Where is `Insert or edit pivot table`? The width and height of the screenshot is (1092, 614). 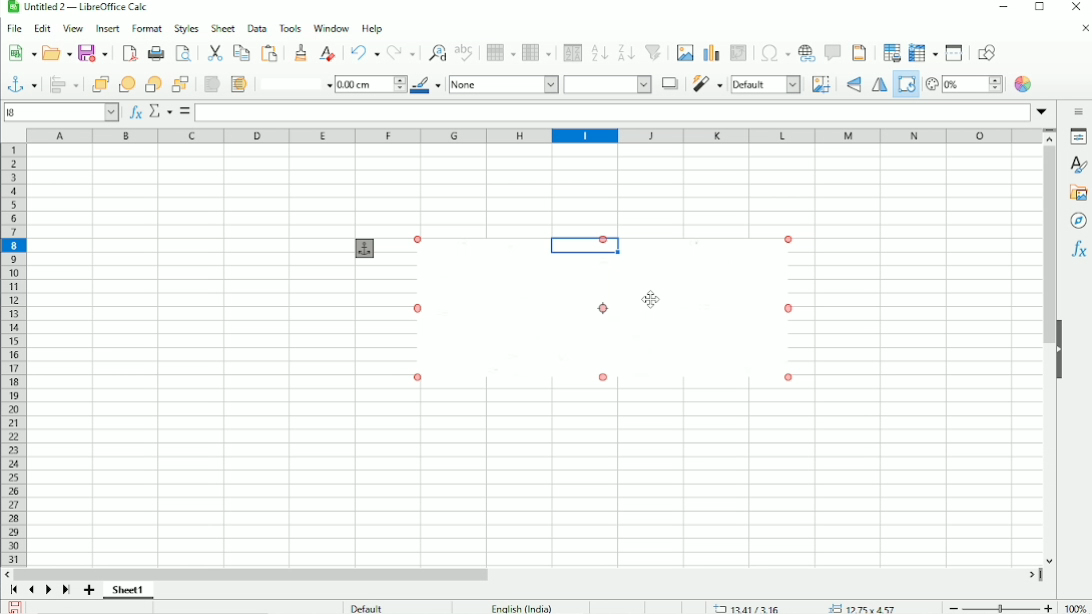 Insert or edit pivot table is located at coordinates (739, 53).